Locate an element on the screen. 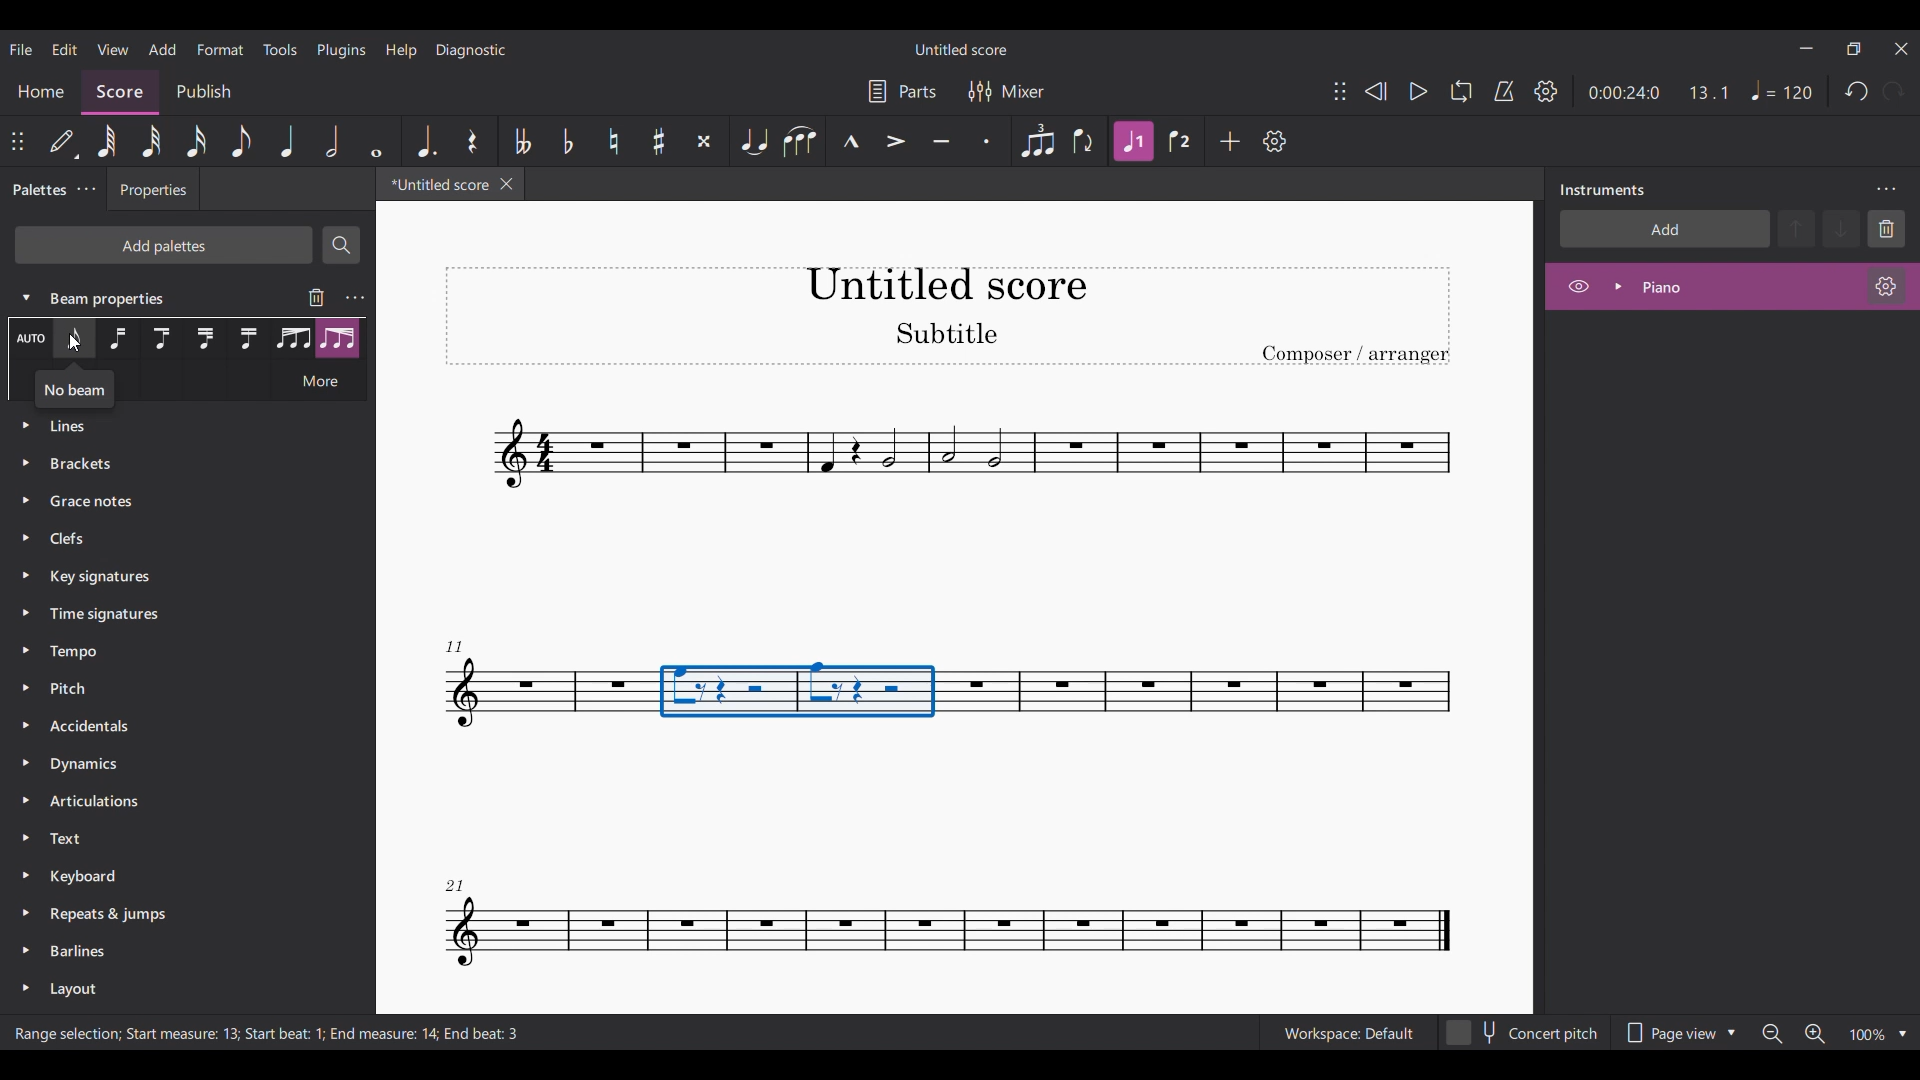  Dynamics is located at coordinates (167, 764).